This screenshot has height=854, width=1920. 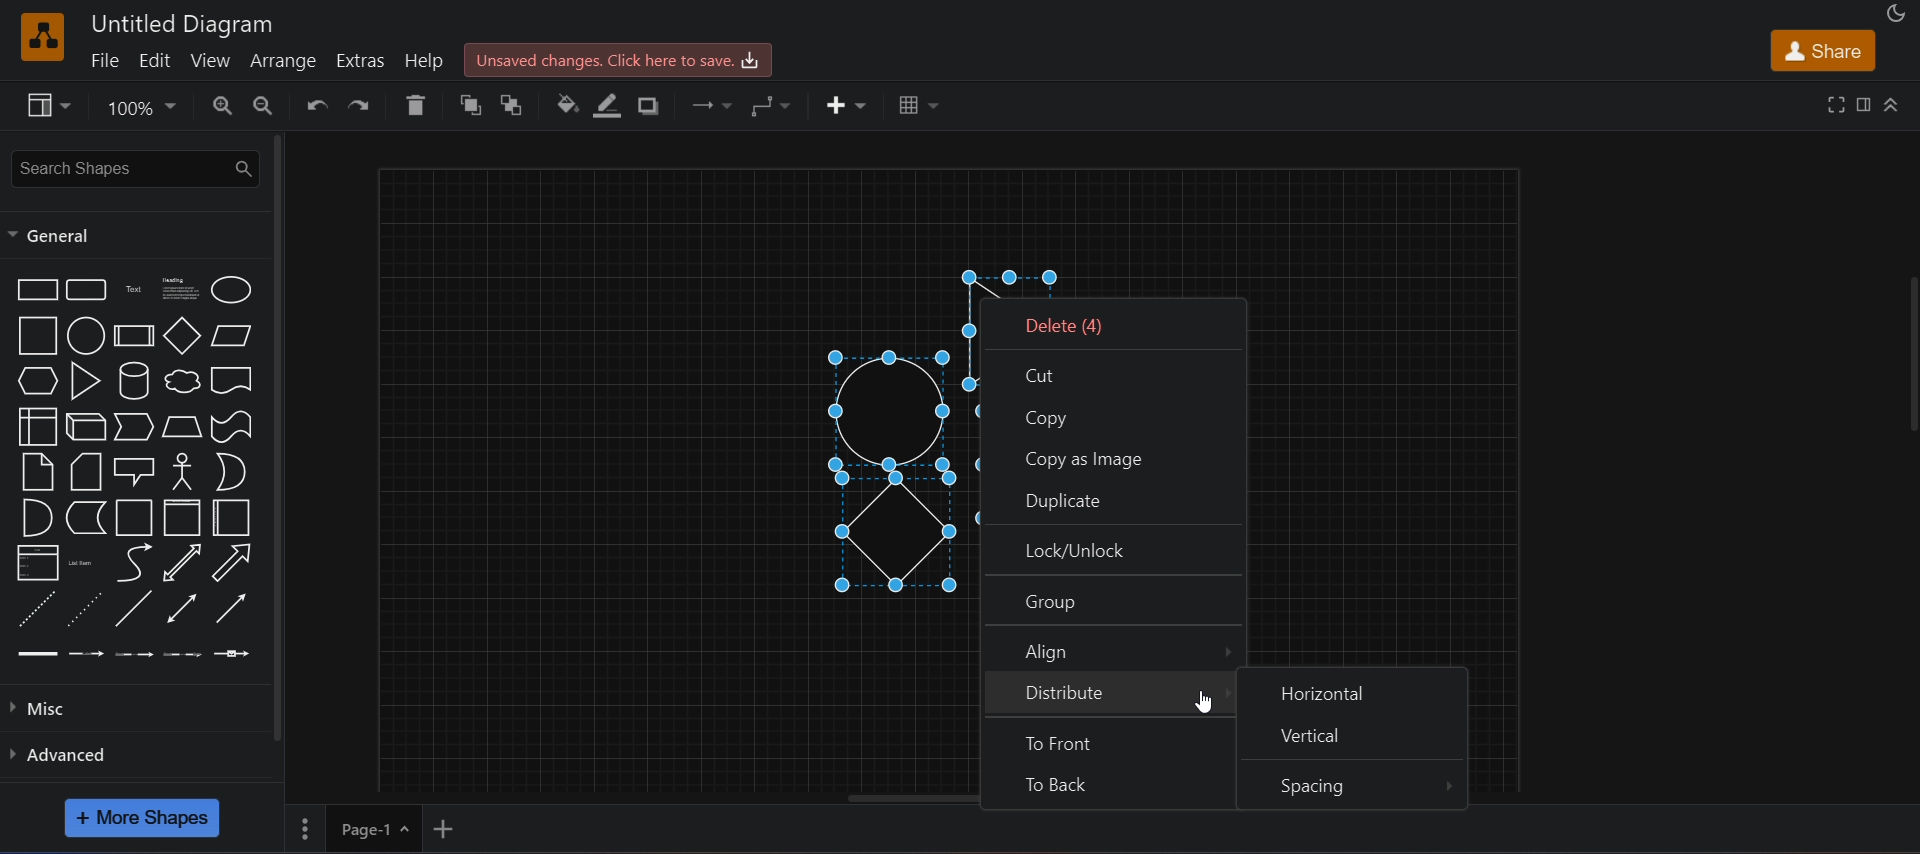 I want to click on text, so click(x=133, y=292).